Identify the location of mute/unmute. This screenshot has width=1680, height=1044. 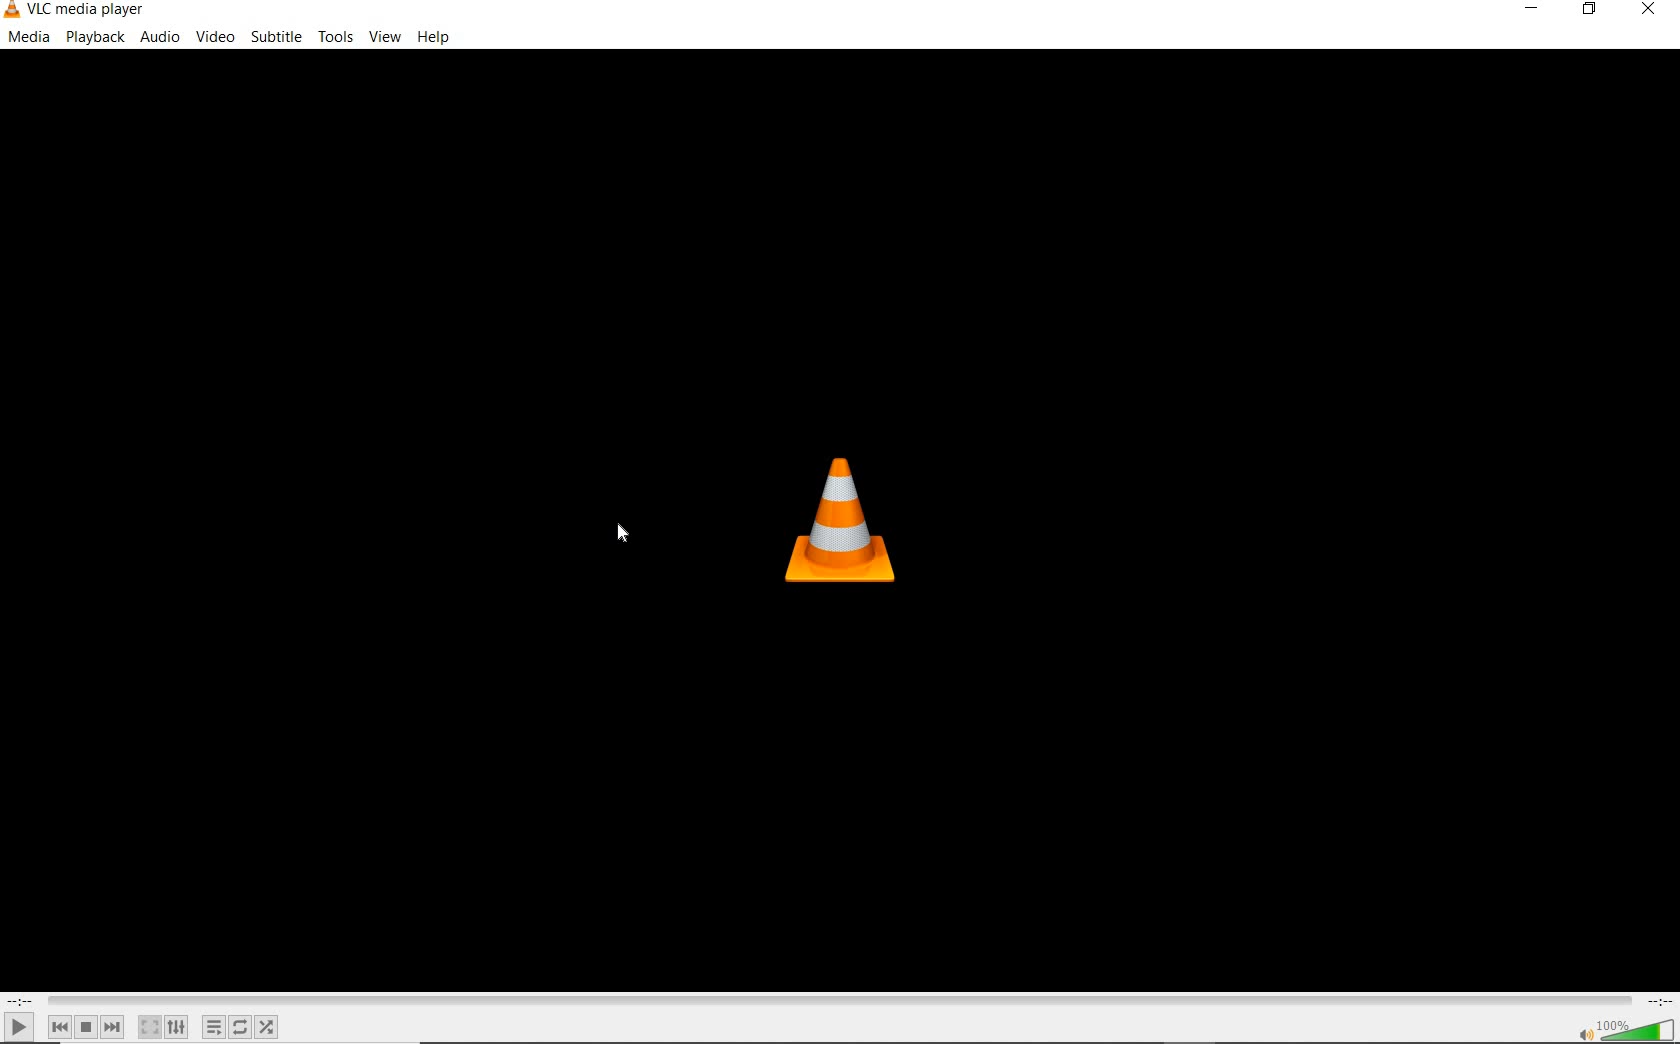
(1584, 1033).